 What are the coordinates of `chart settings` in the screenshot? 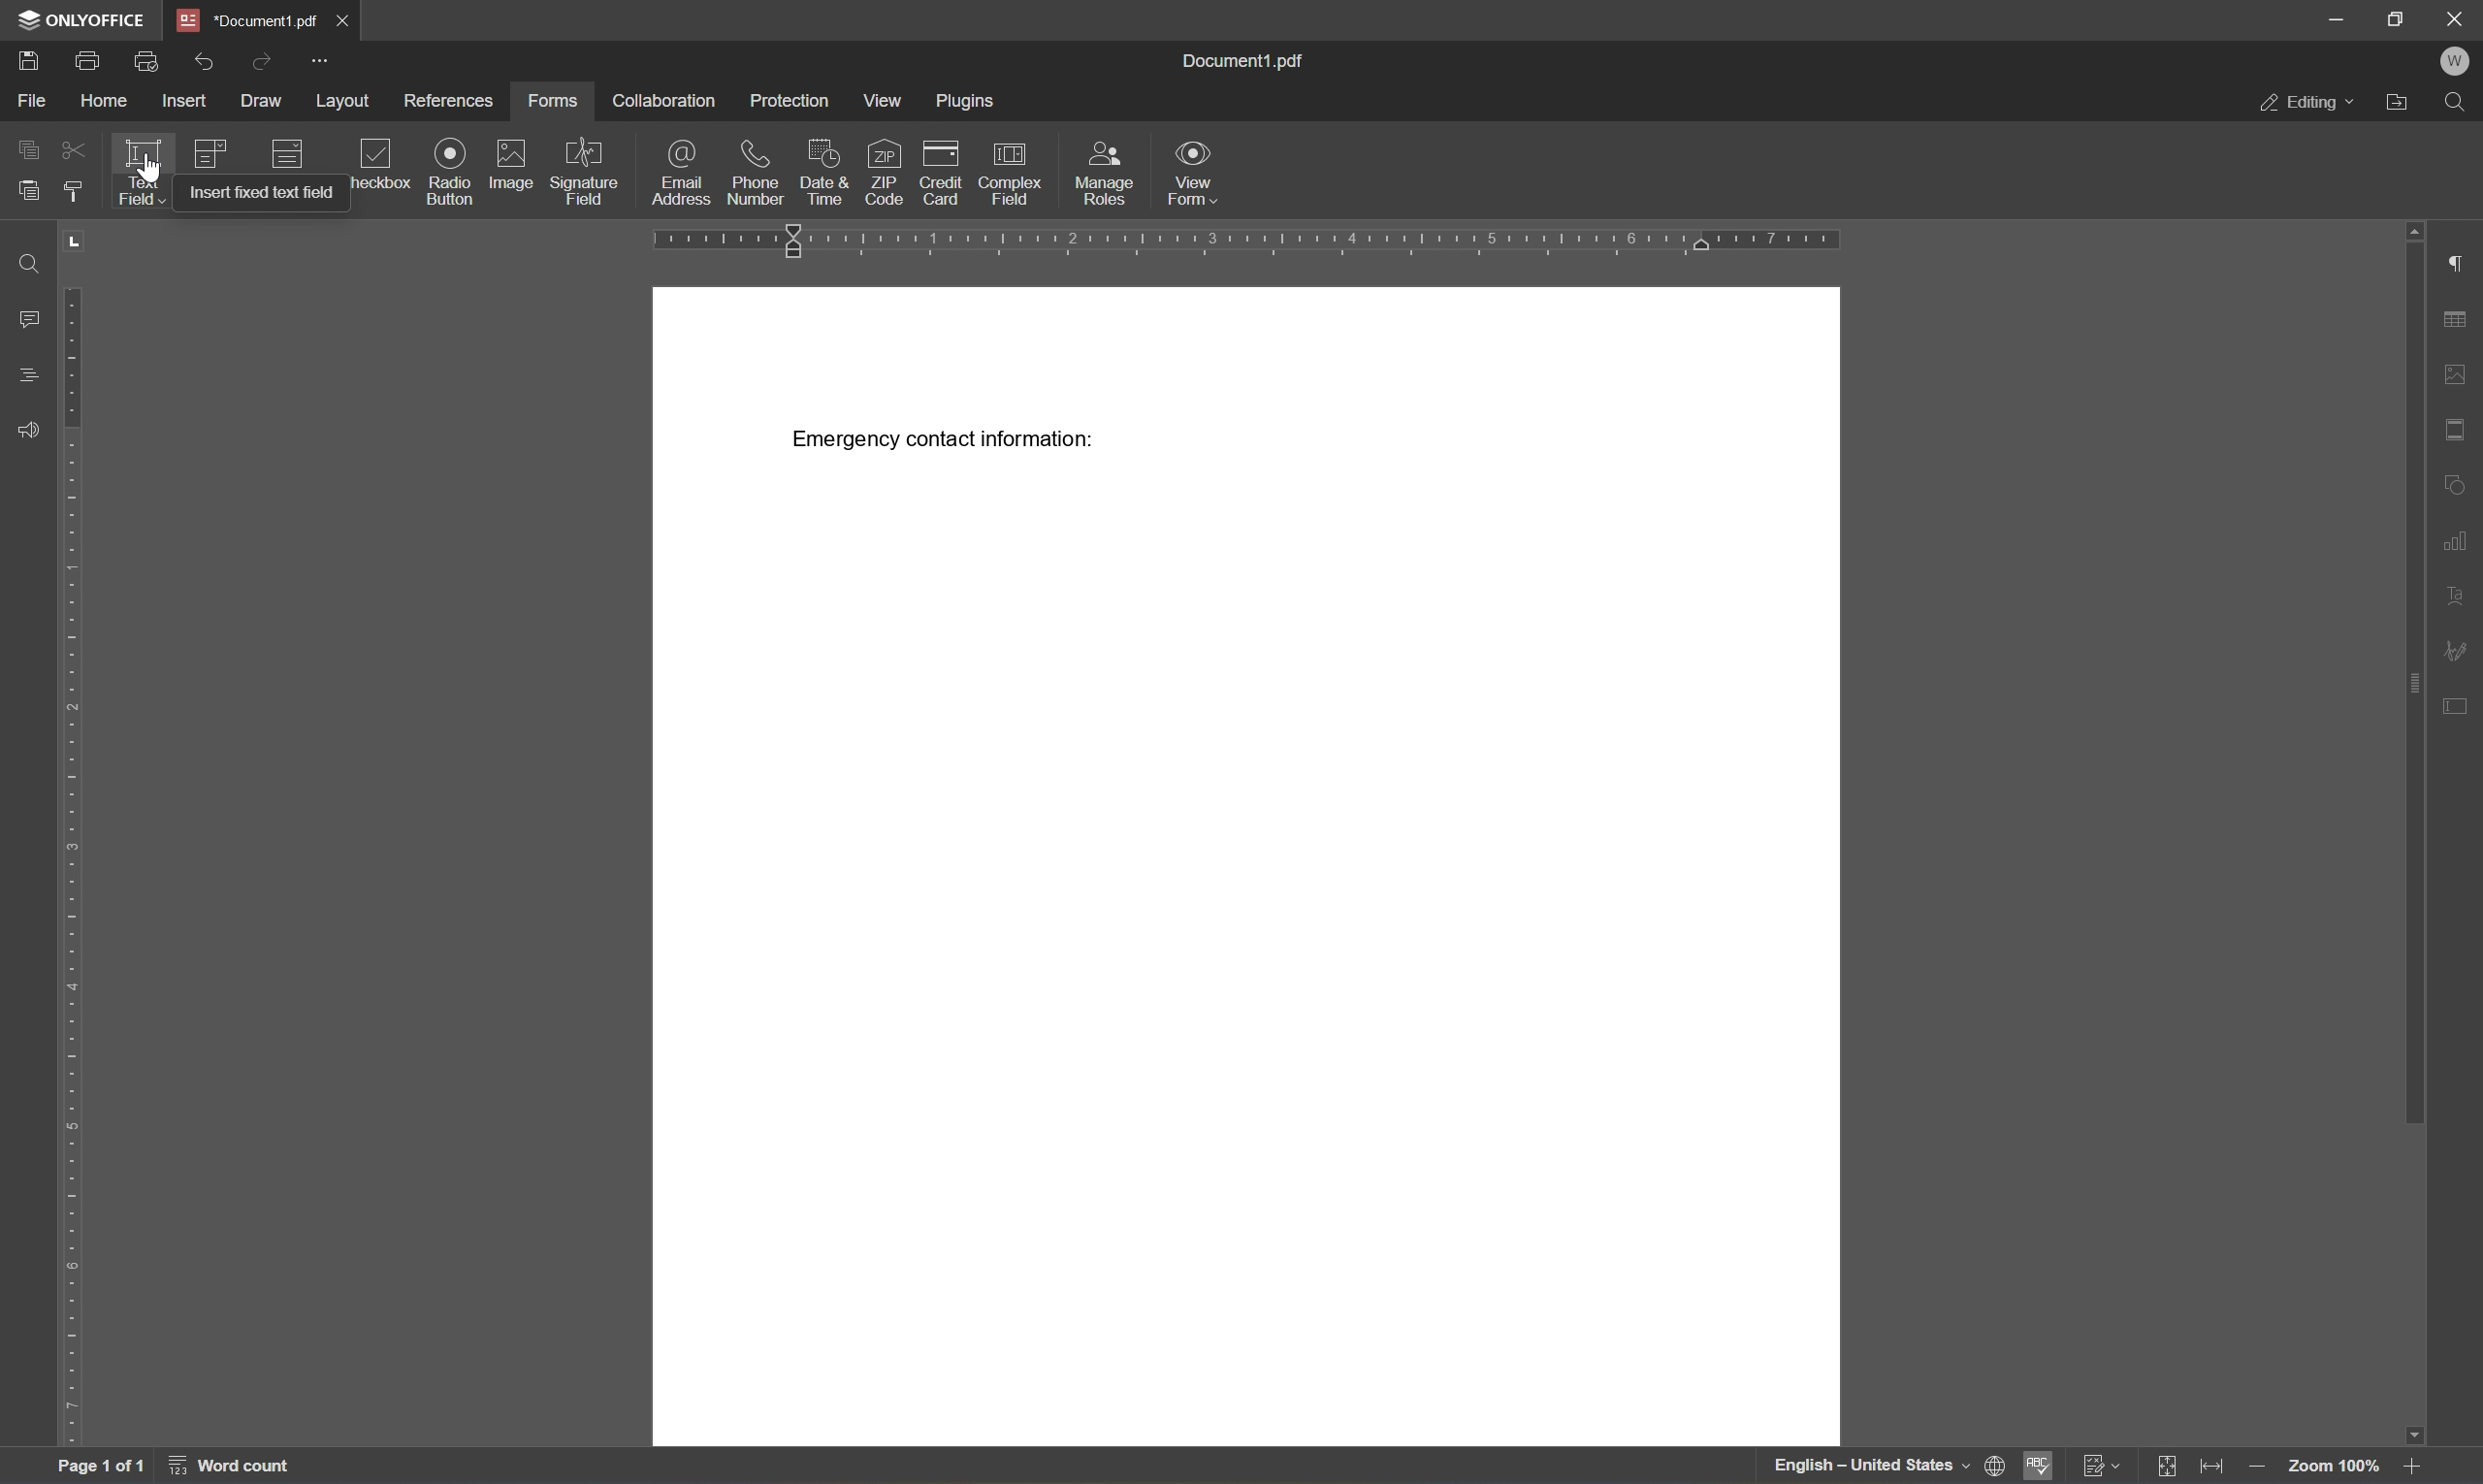 It's located at (2462, 539).